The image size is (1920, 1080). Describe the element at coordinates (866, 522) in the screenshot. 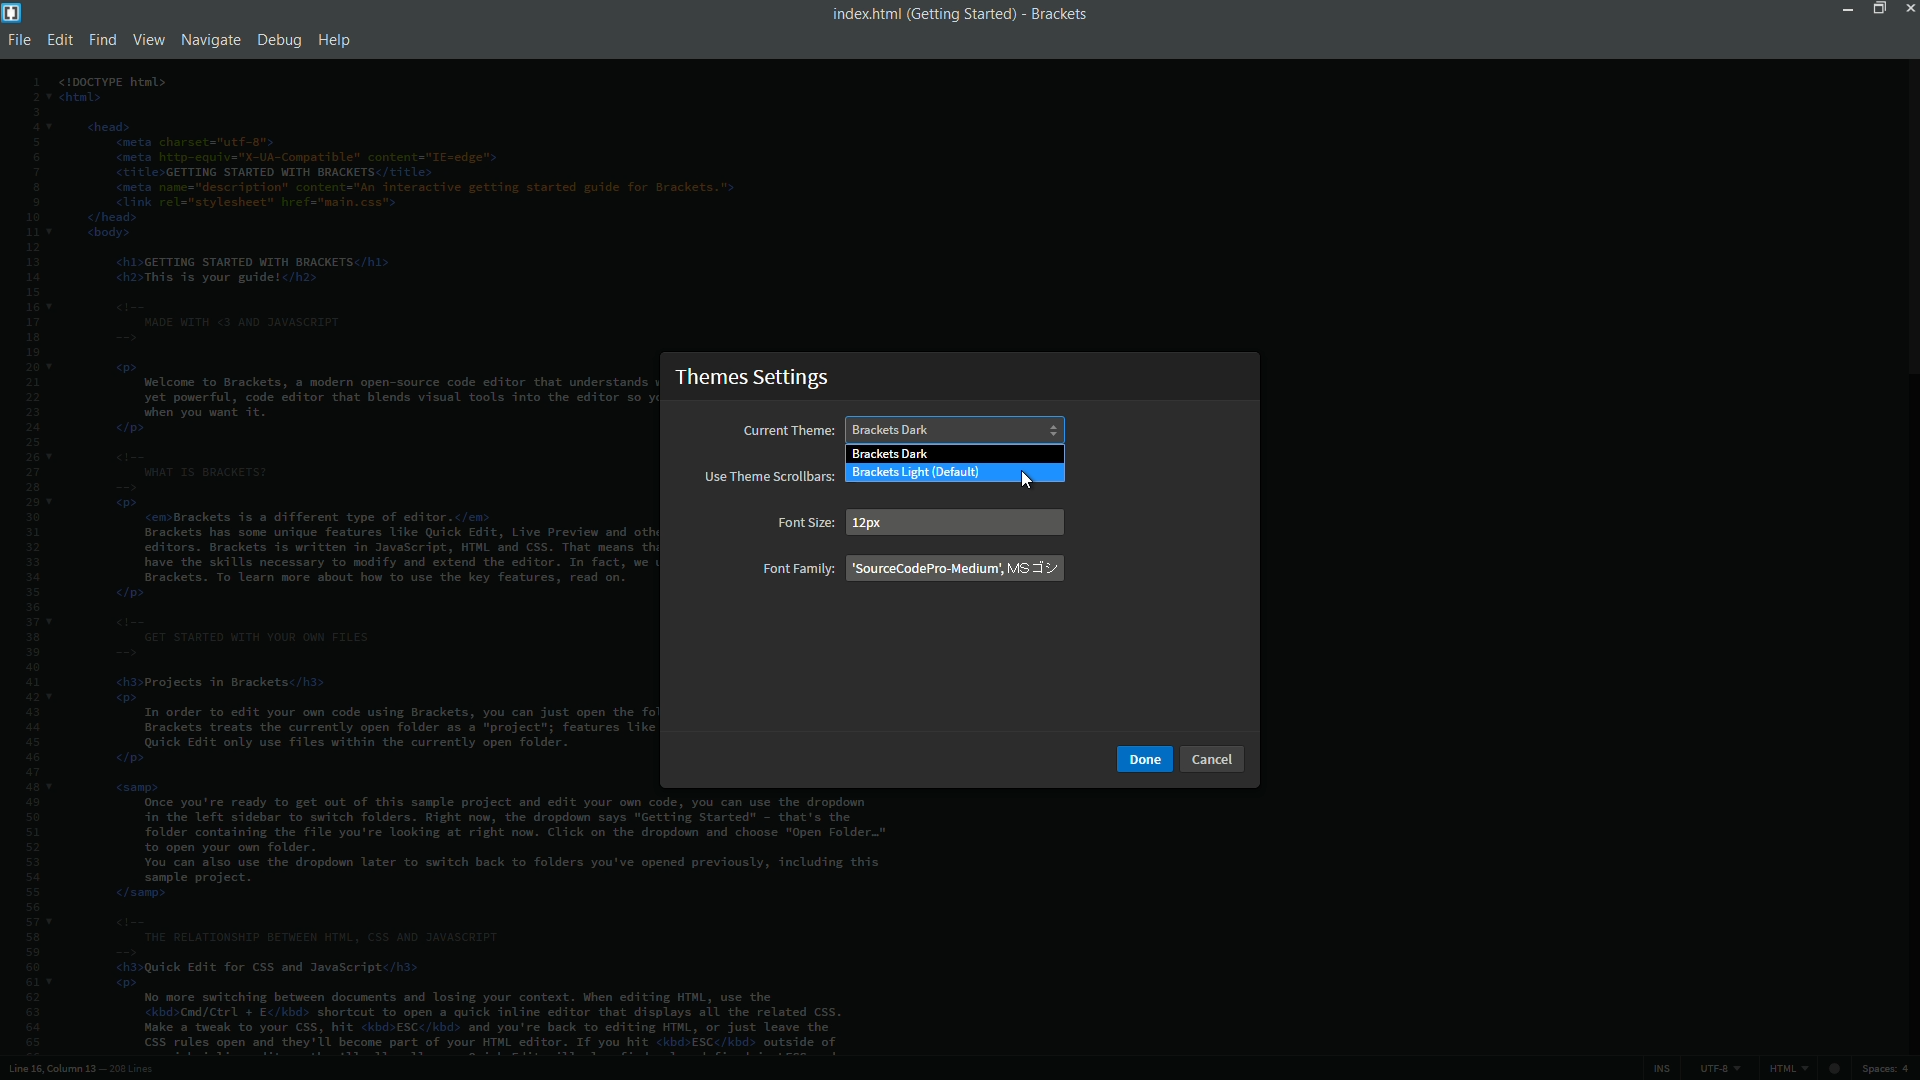

I see `12 px` at that location.